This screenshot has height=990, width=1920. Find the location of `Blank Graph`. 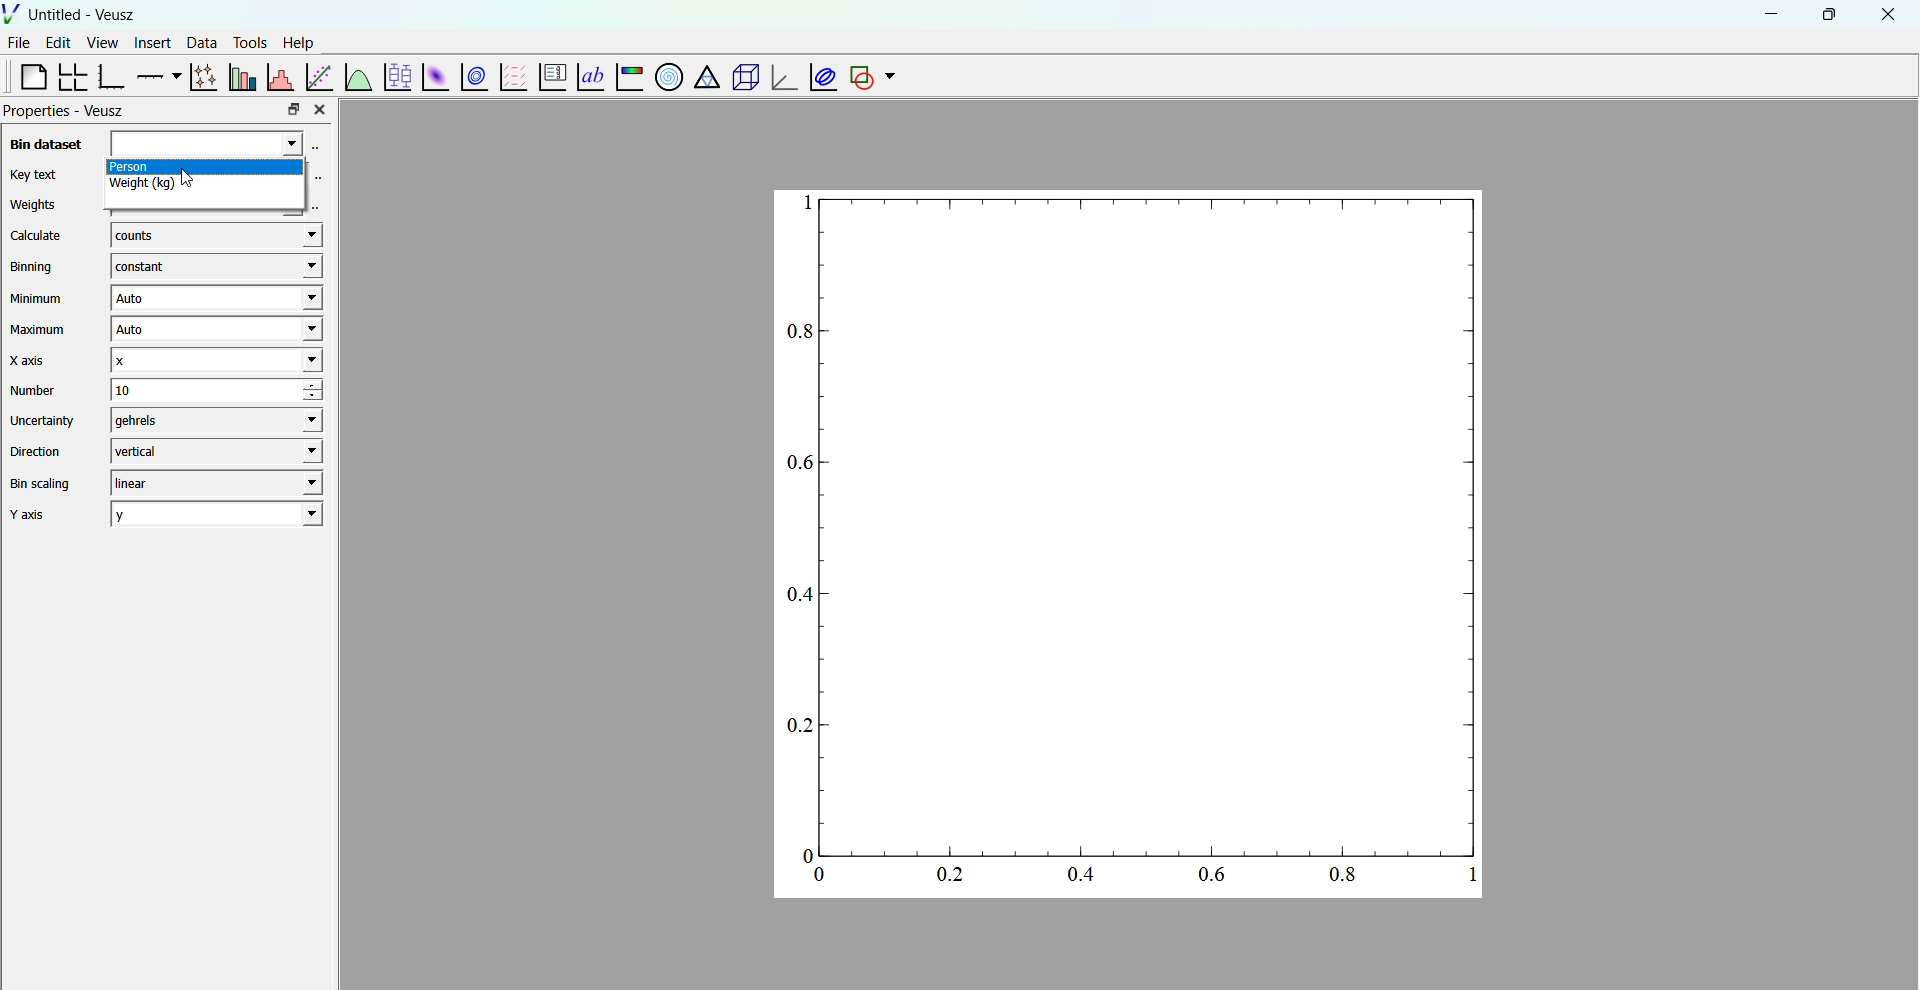

Blank Graph is located at coordinates (1152, 521).